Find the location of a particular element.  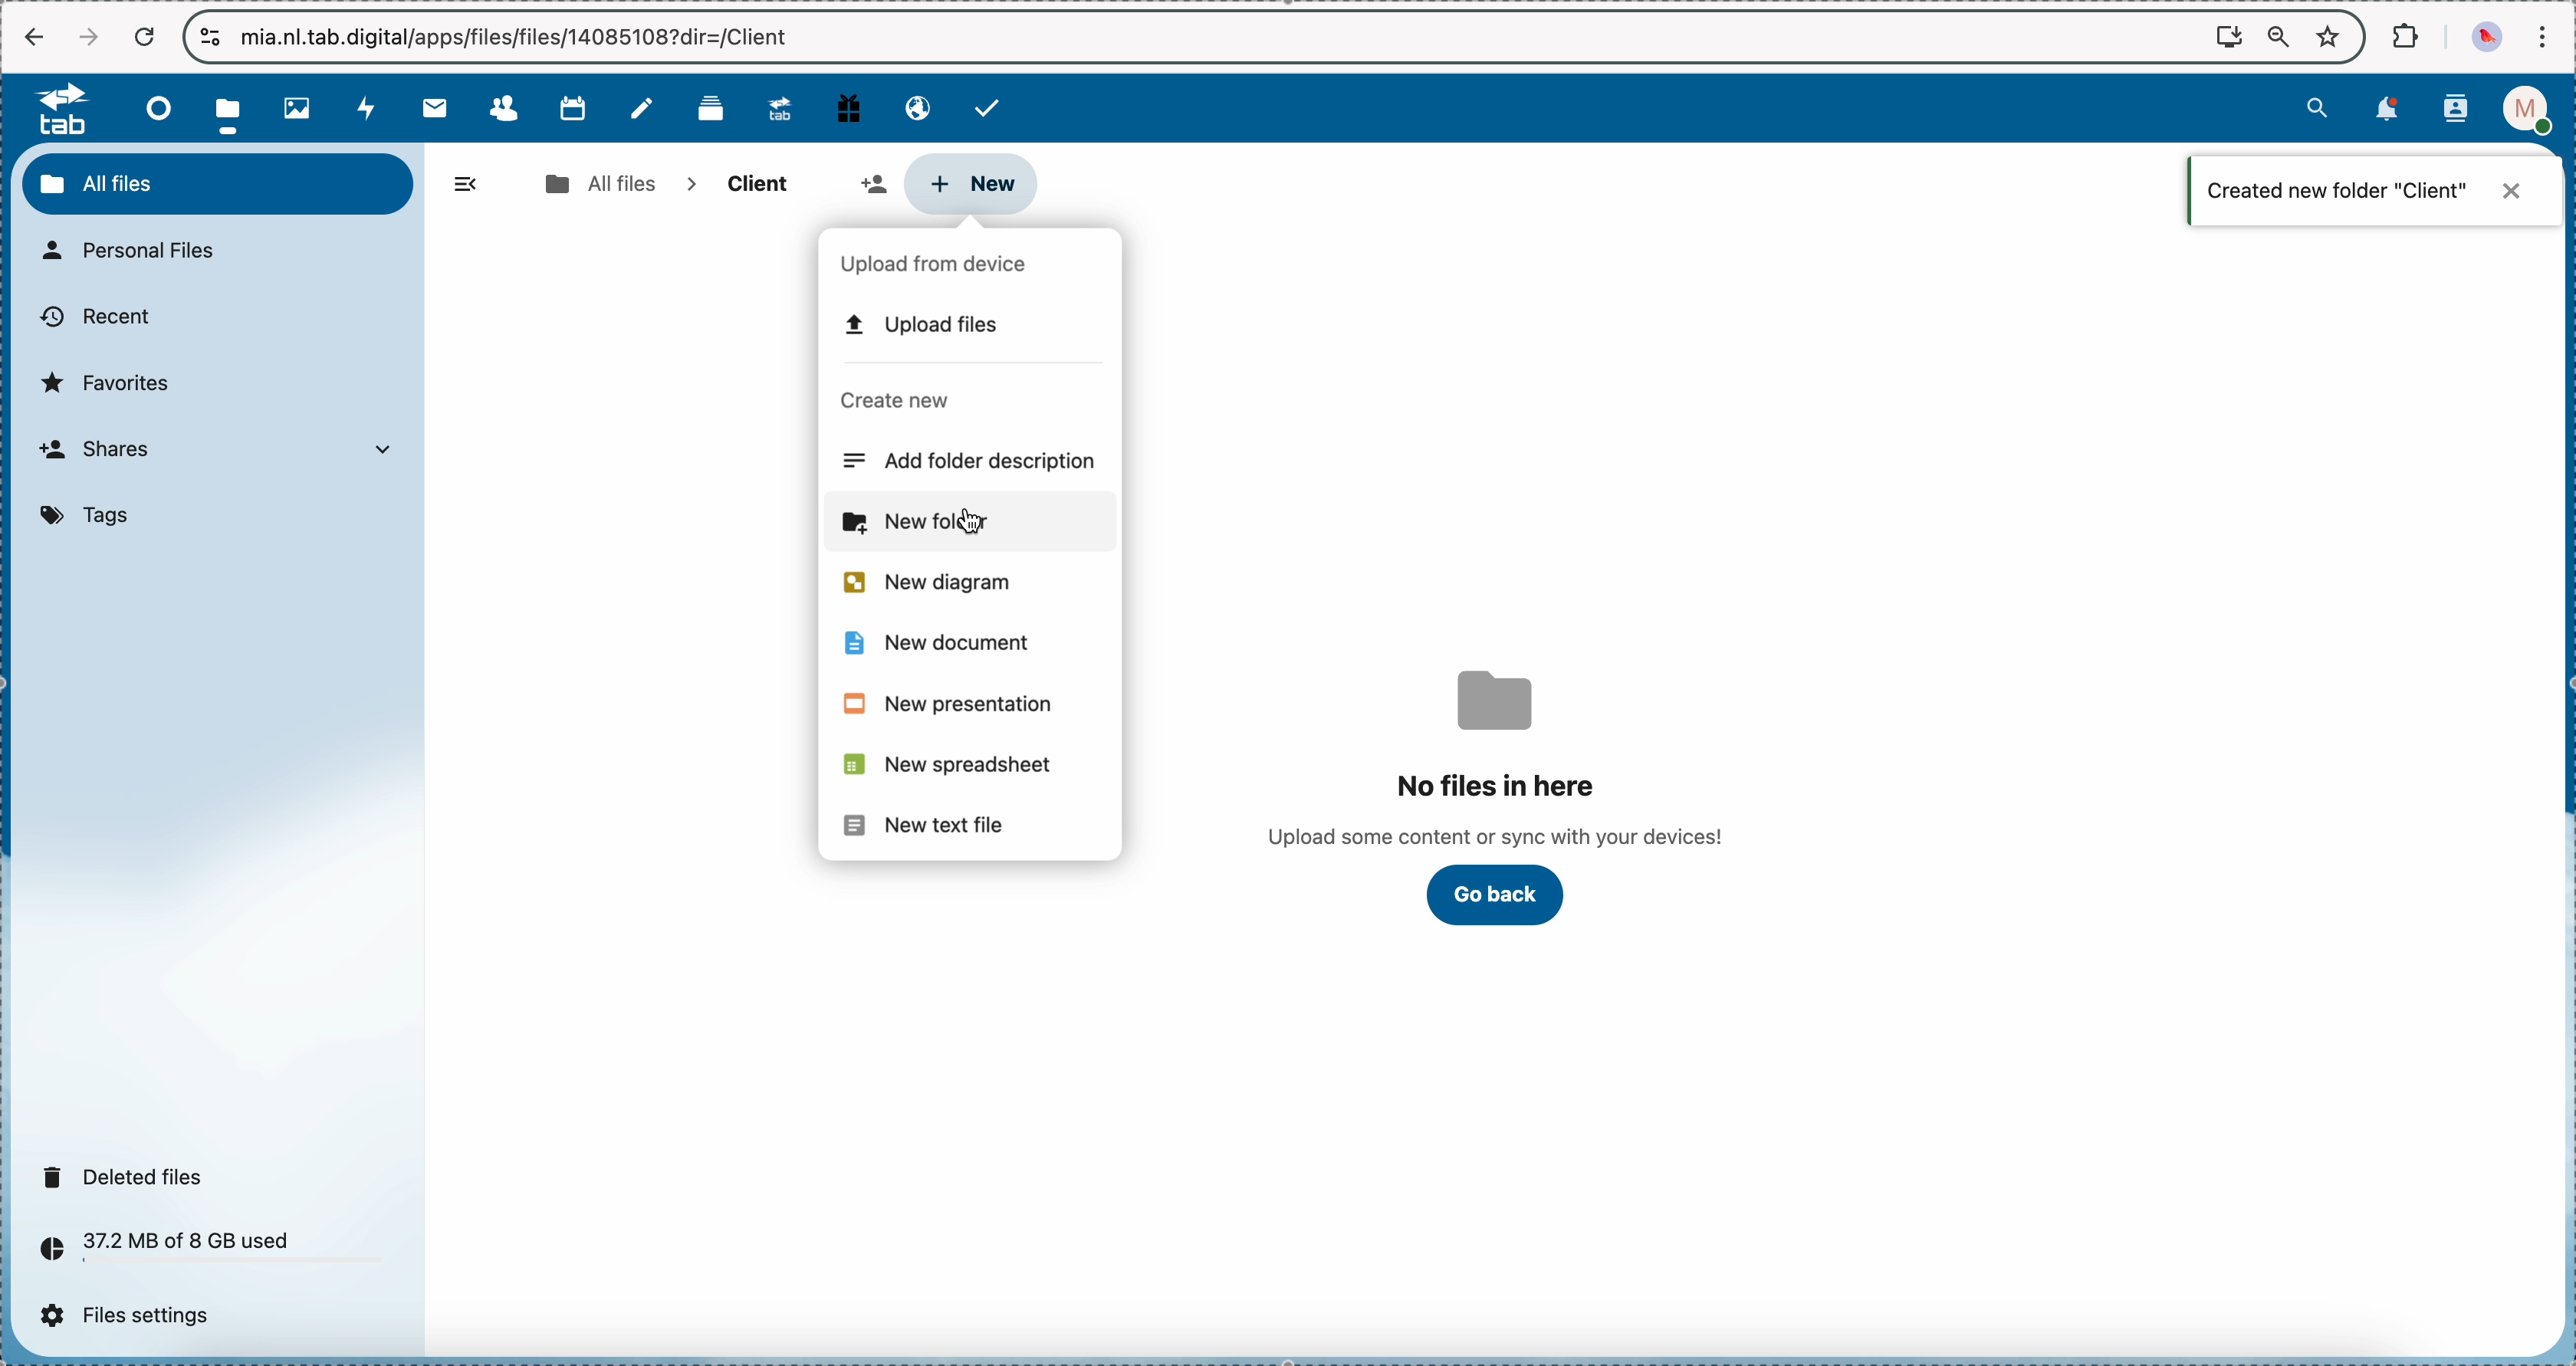

files settings is located at coordinates (135, 1316).